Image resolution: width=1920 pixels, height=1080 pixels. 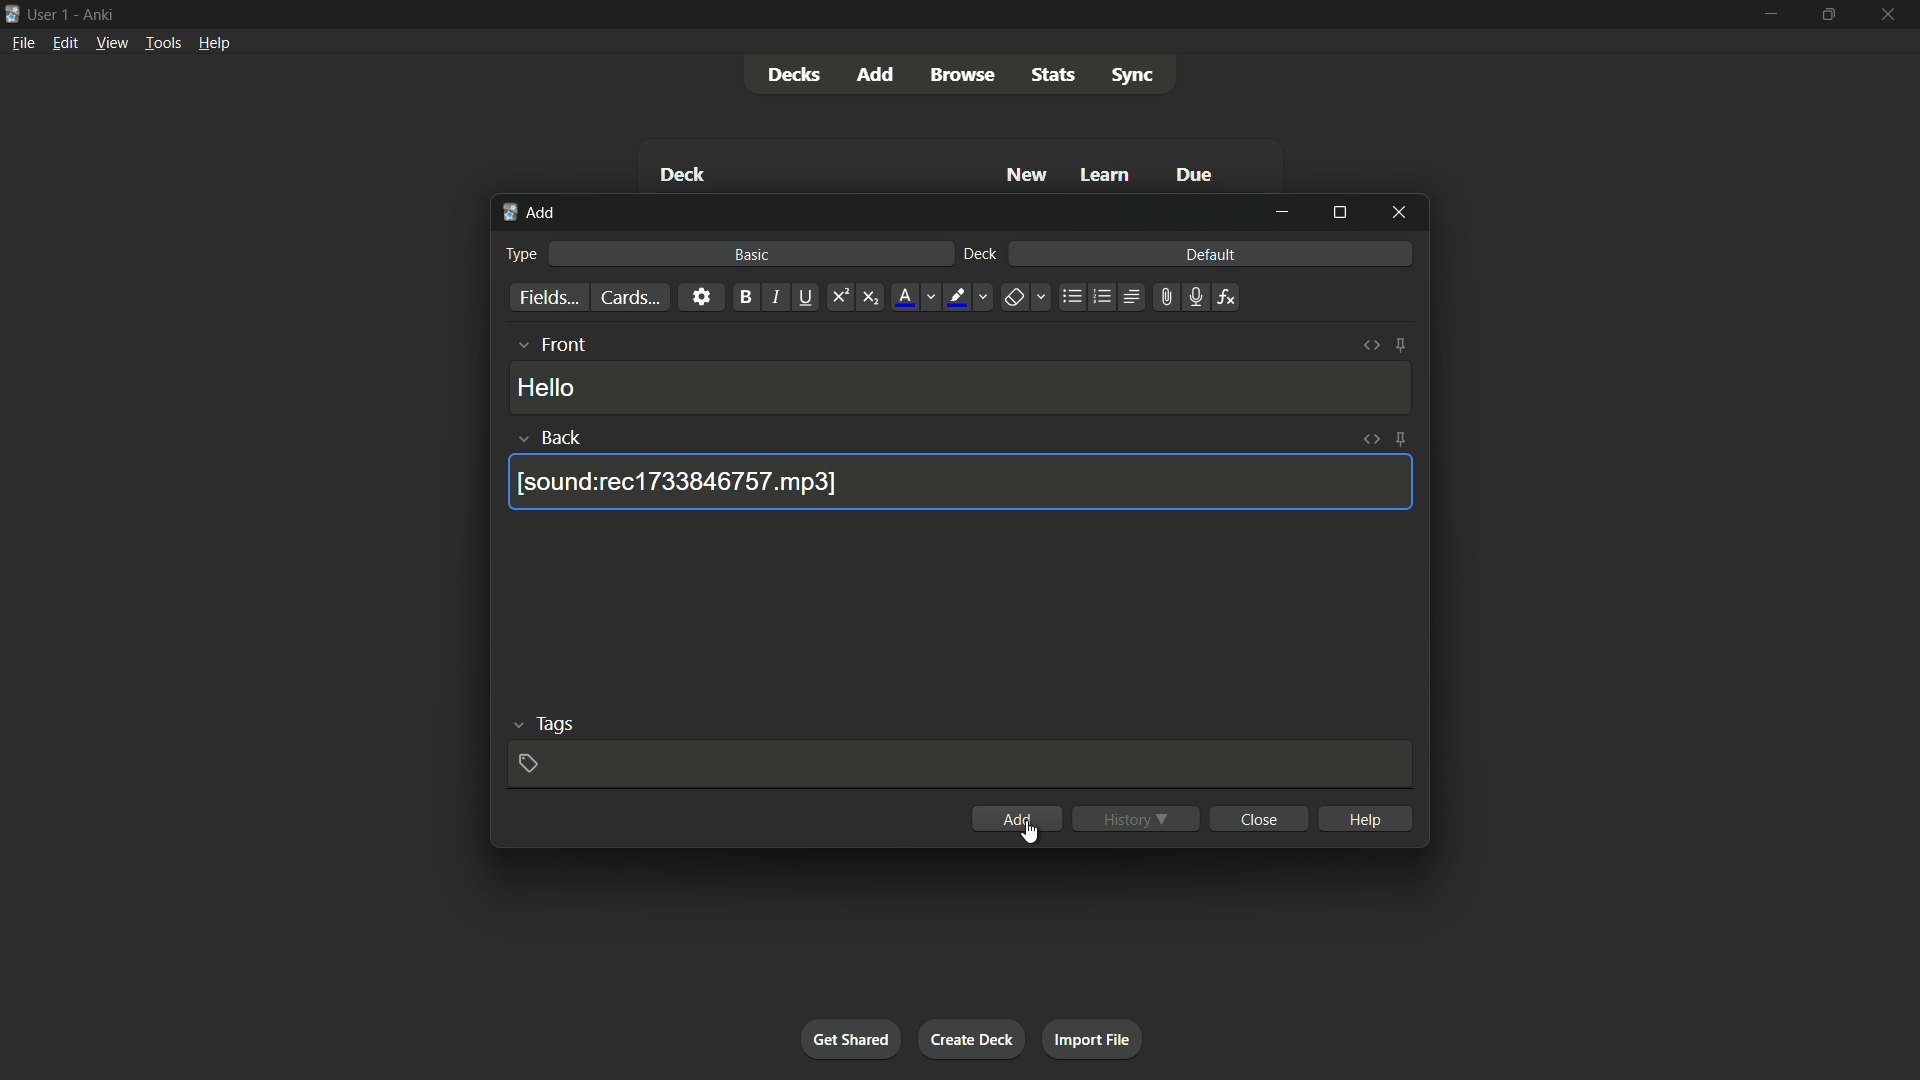 I want to click on sync, so click(x=1135, y=76).